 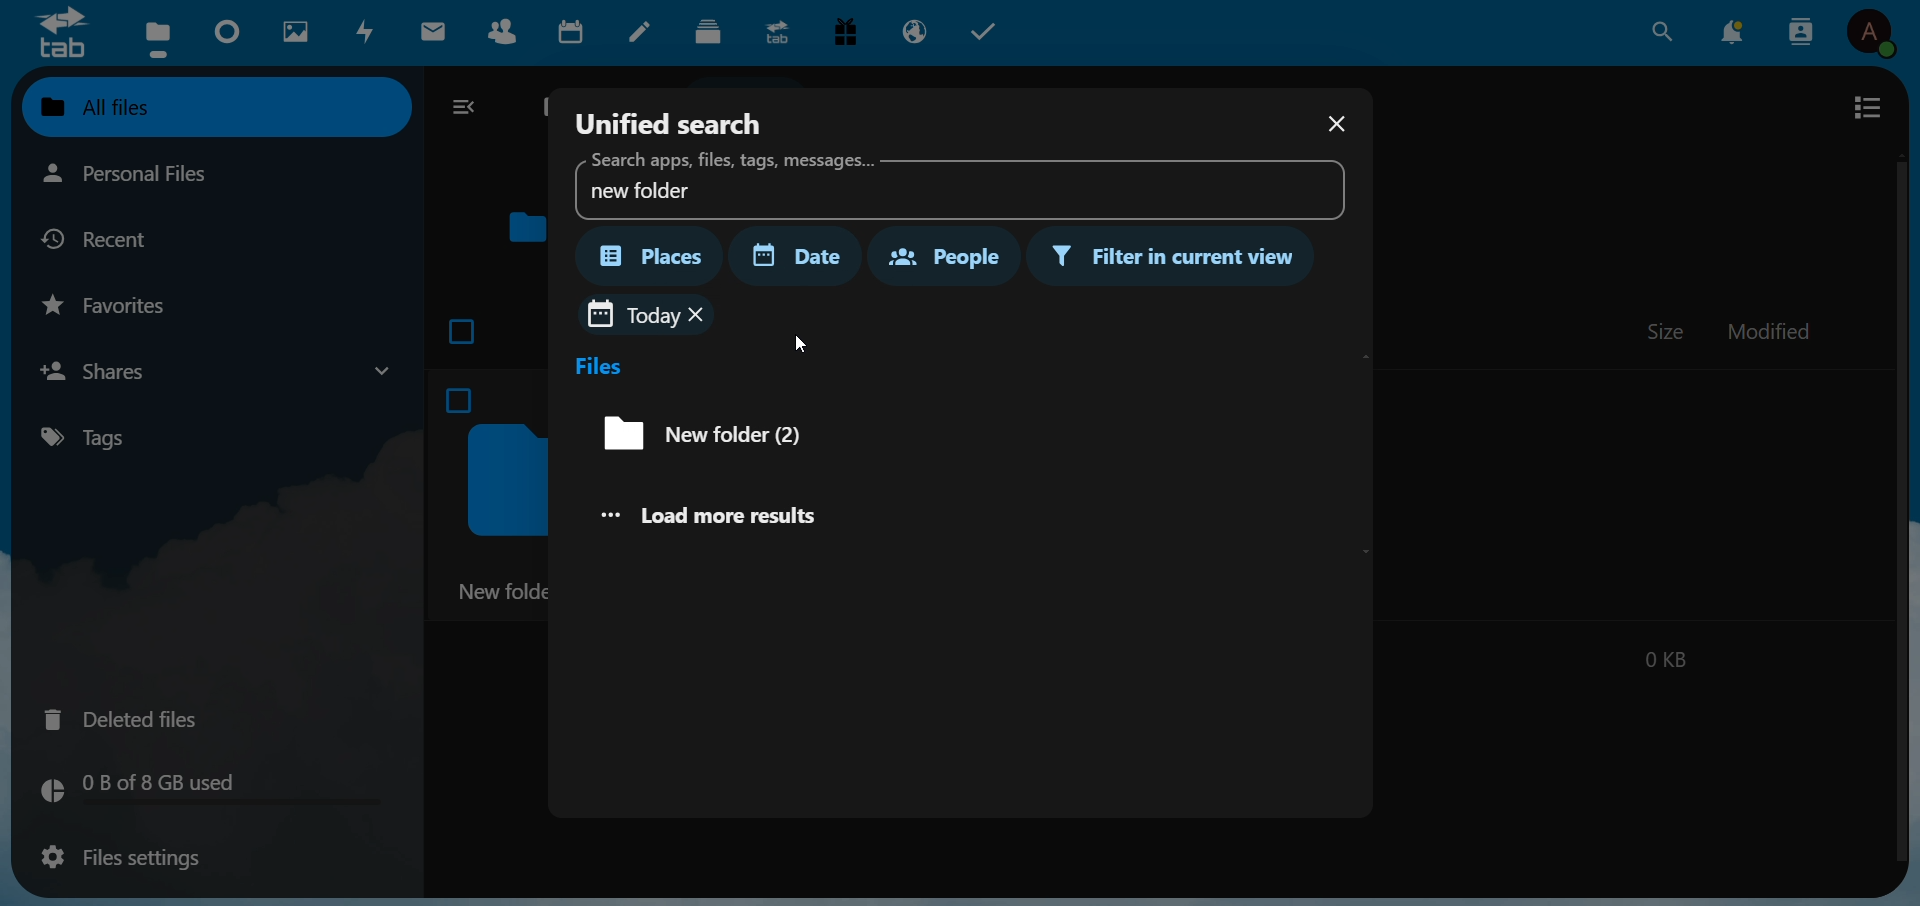 I want to click on files, so click(x=600, y=366).